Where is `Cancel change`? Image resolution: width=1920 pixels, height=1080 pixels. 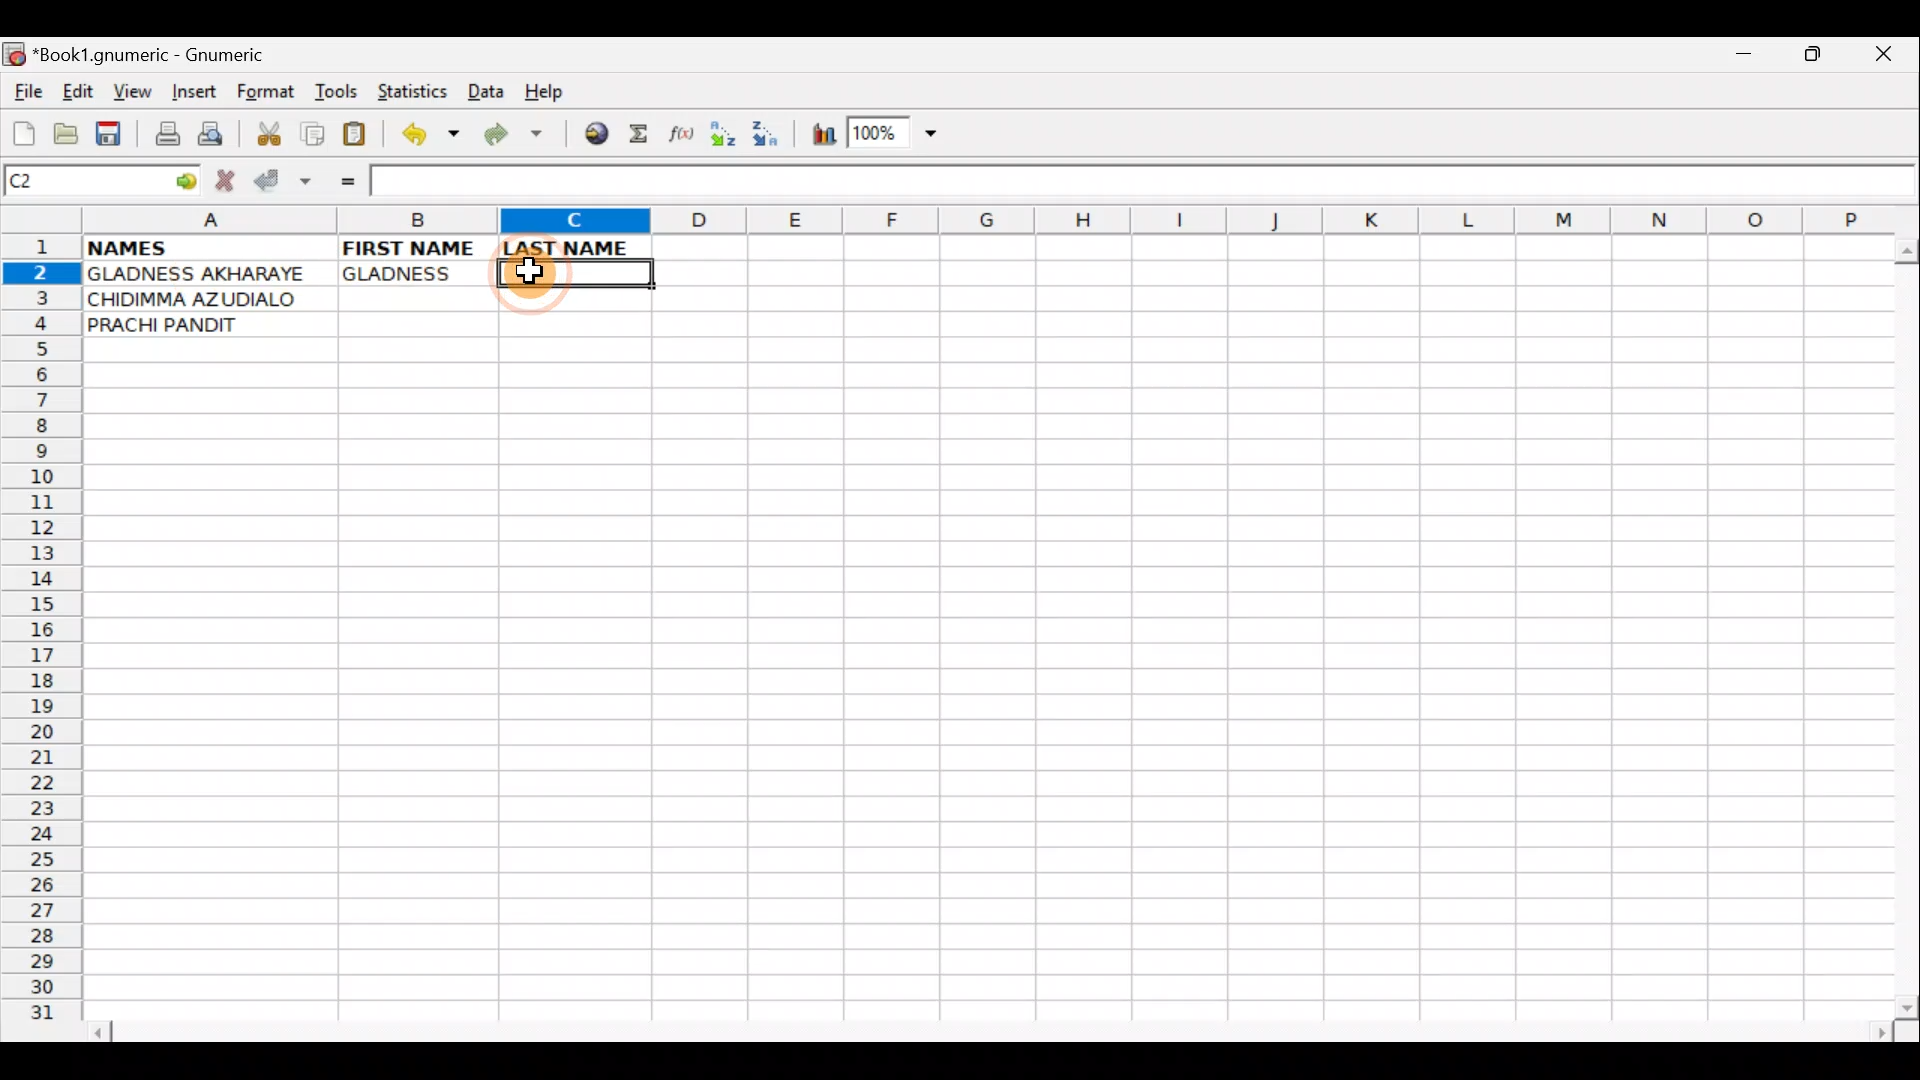 Cancel change is located at coordinates (230, 177).